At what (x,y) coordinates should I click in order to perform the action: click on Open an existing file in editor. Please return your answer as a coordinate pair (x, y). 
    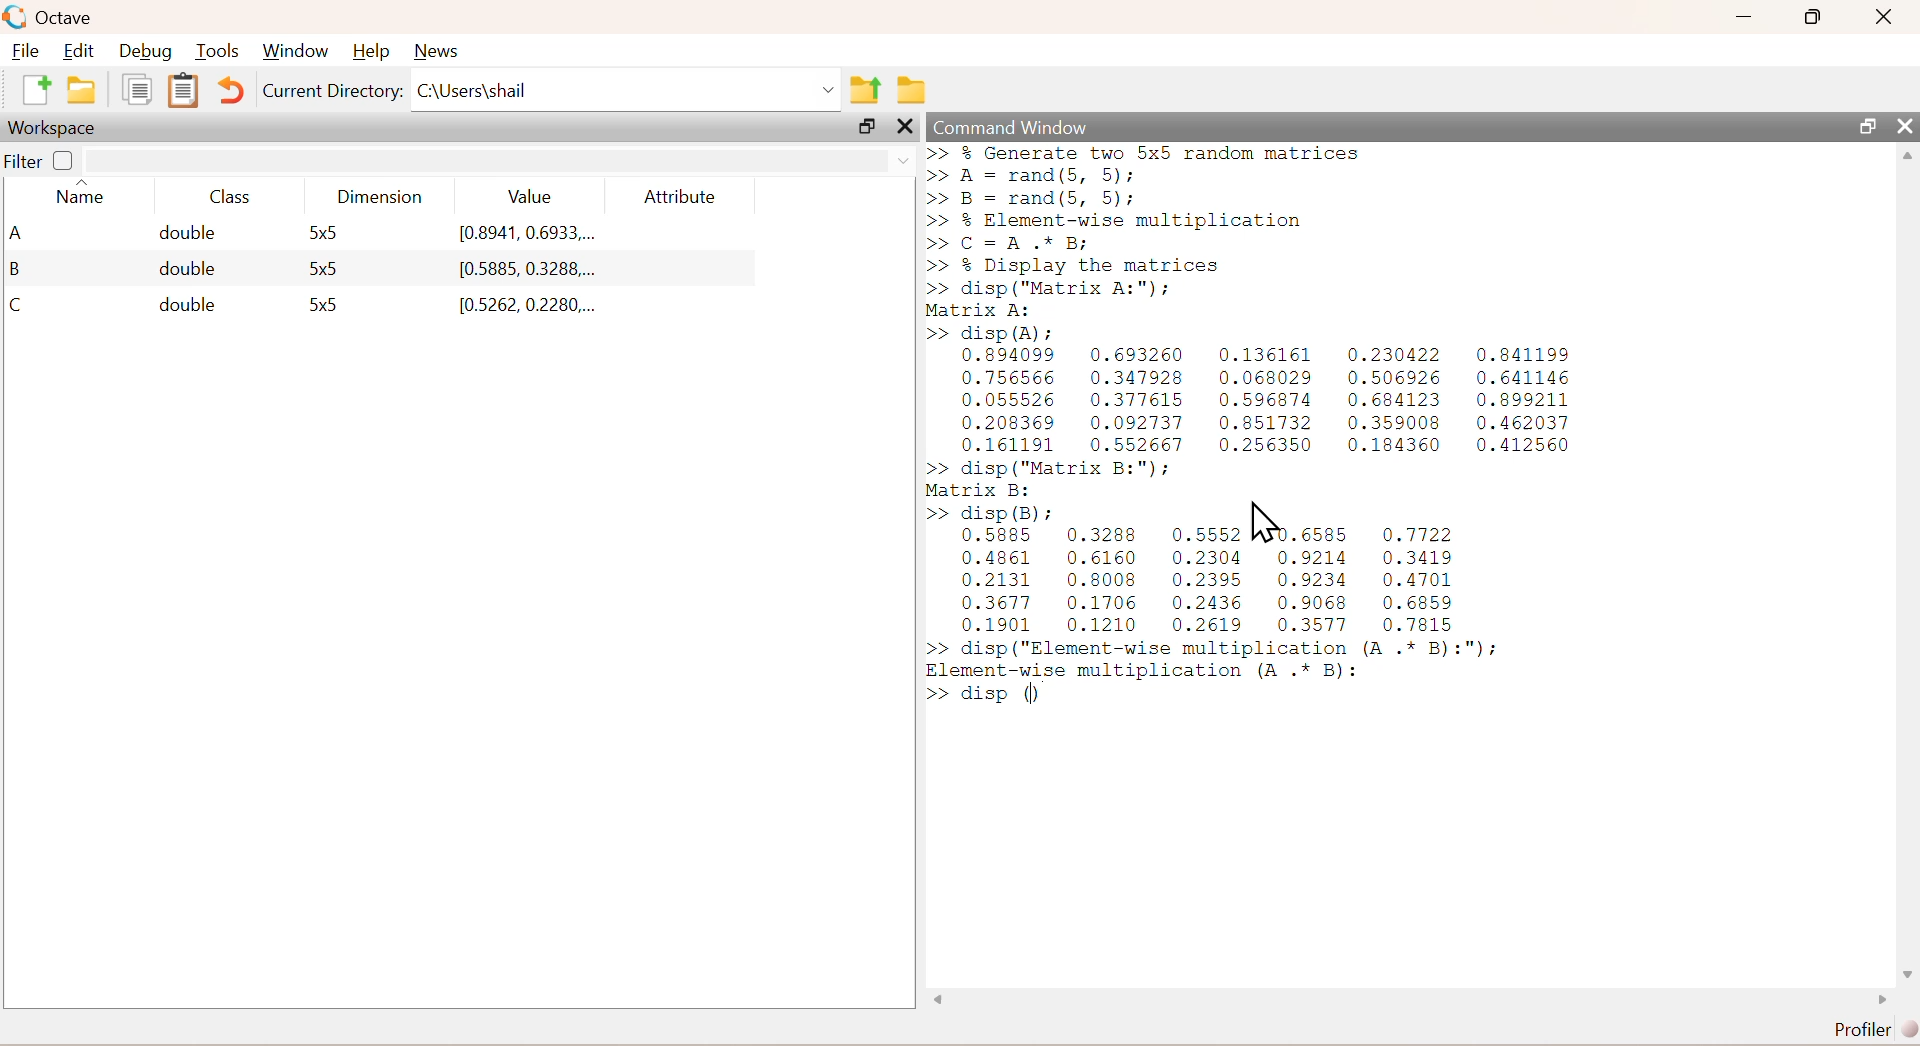
    Looking at the image, I should click on (84, 93).